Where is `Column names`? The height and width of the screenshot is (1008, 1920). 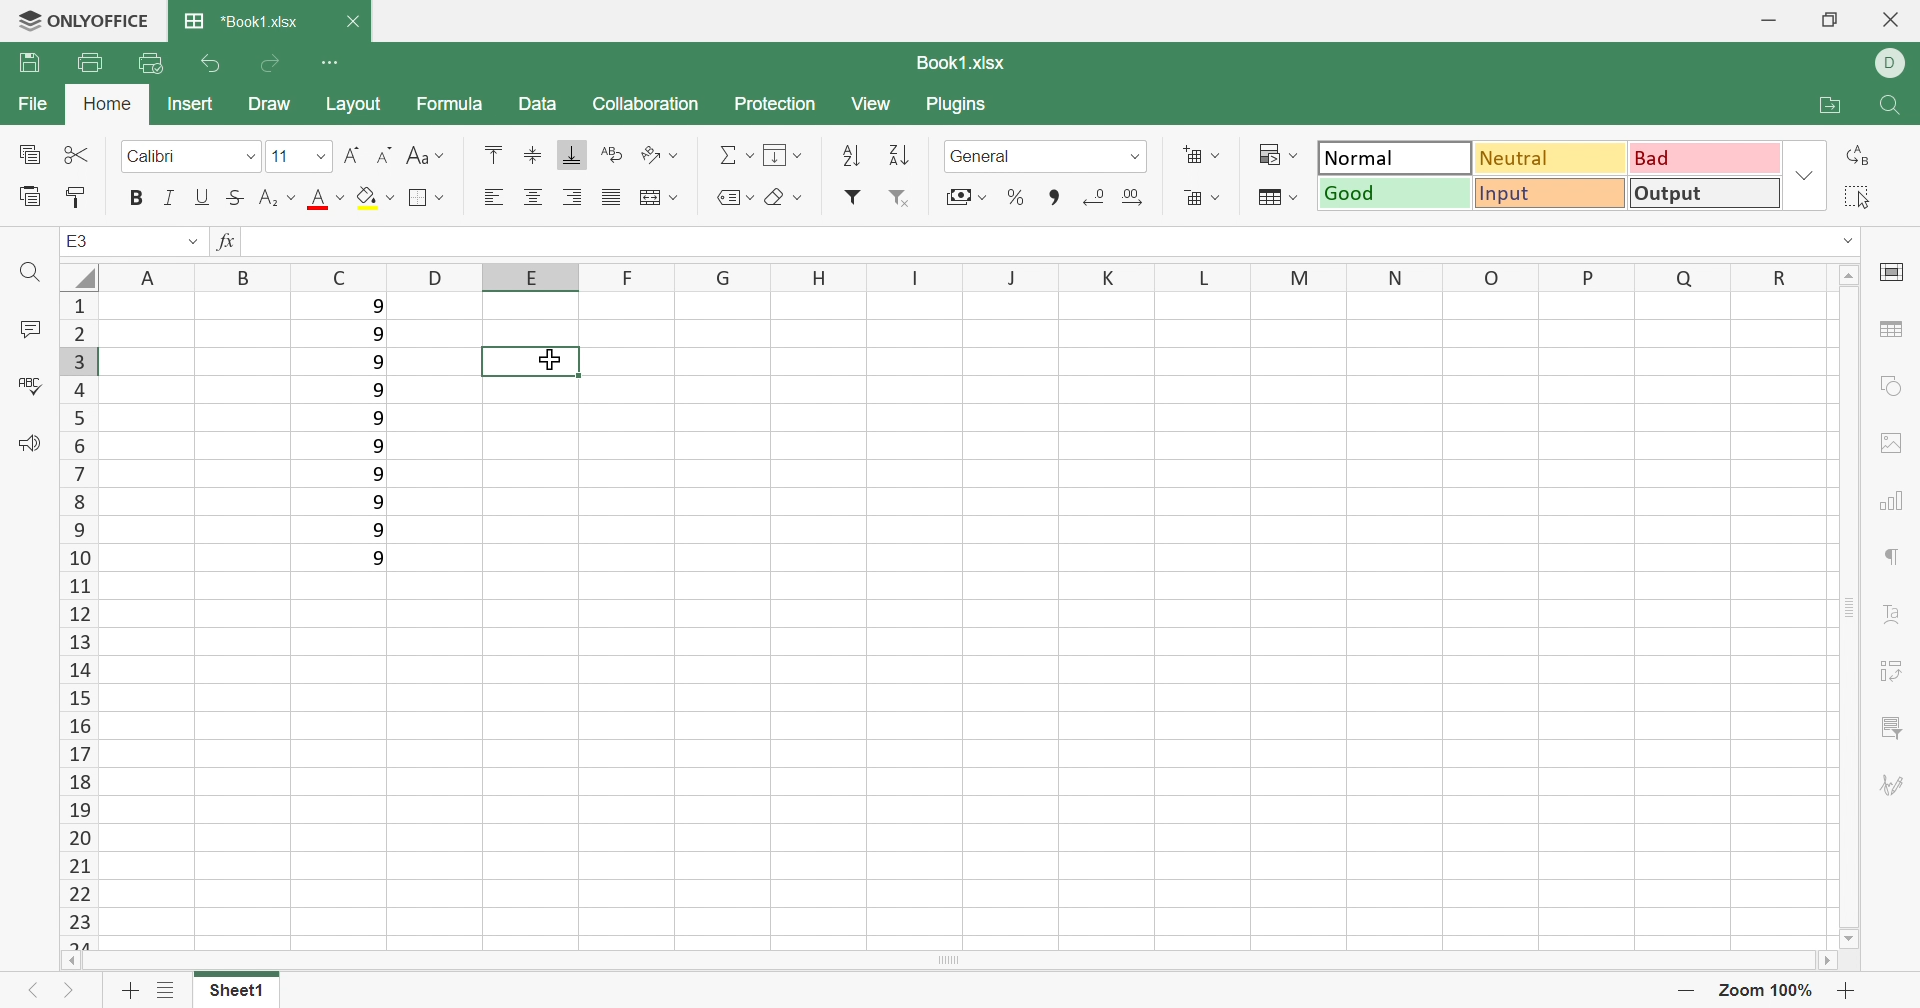 Column names is located at coordinates (929, 276).